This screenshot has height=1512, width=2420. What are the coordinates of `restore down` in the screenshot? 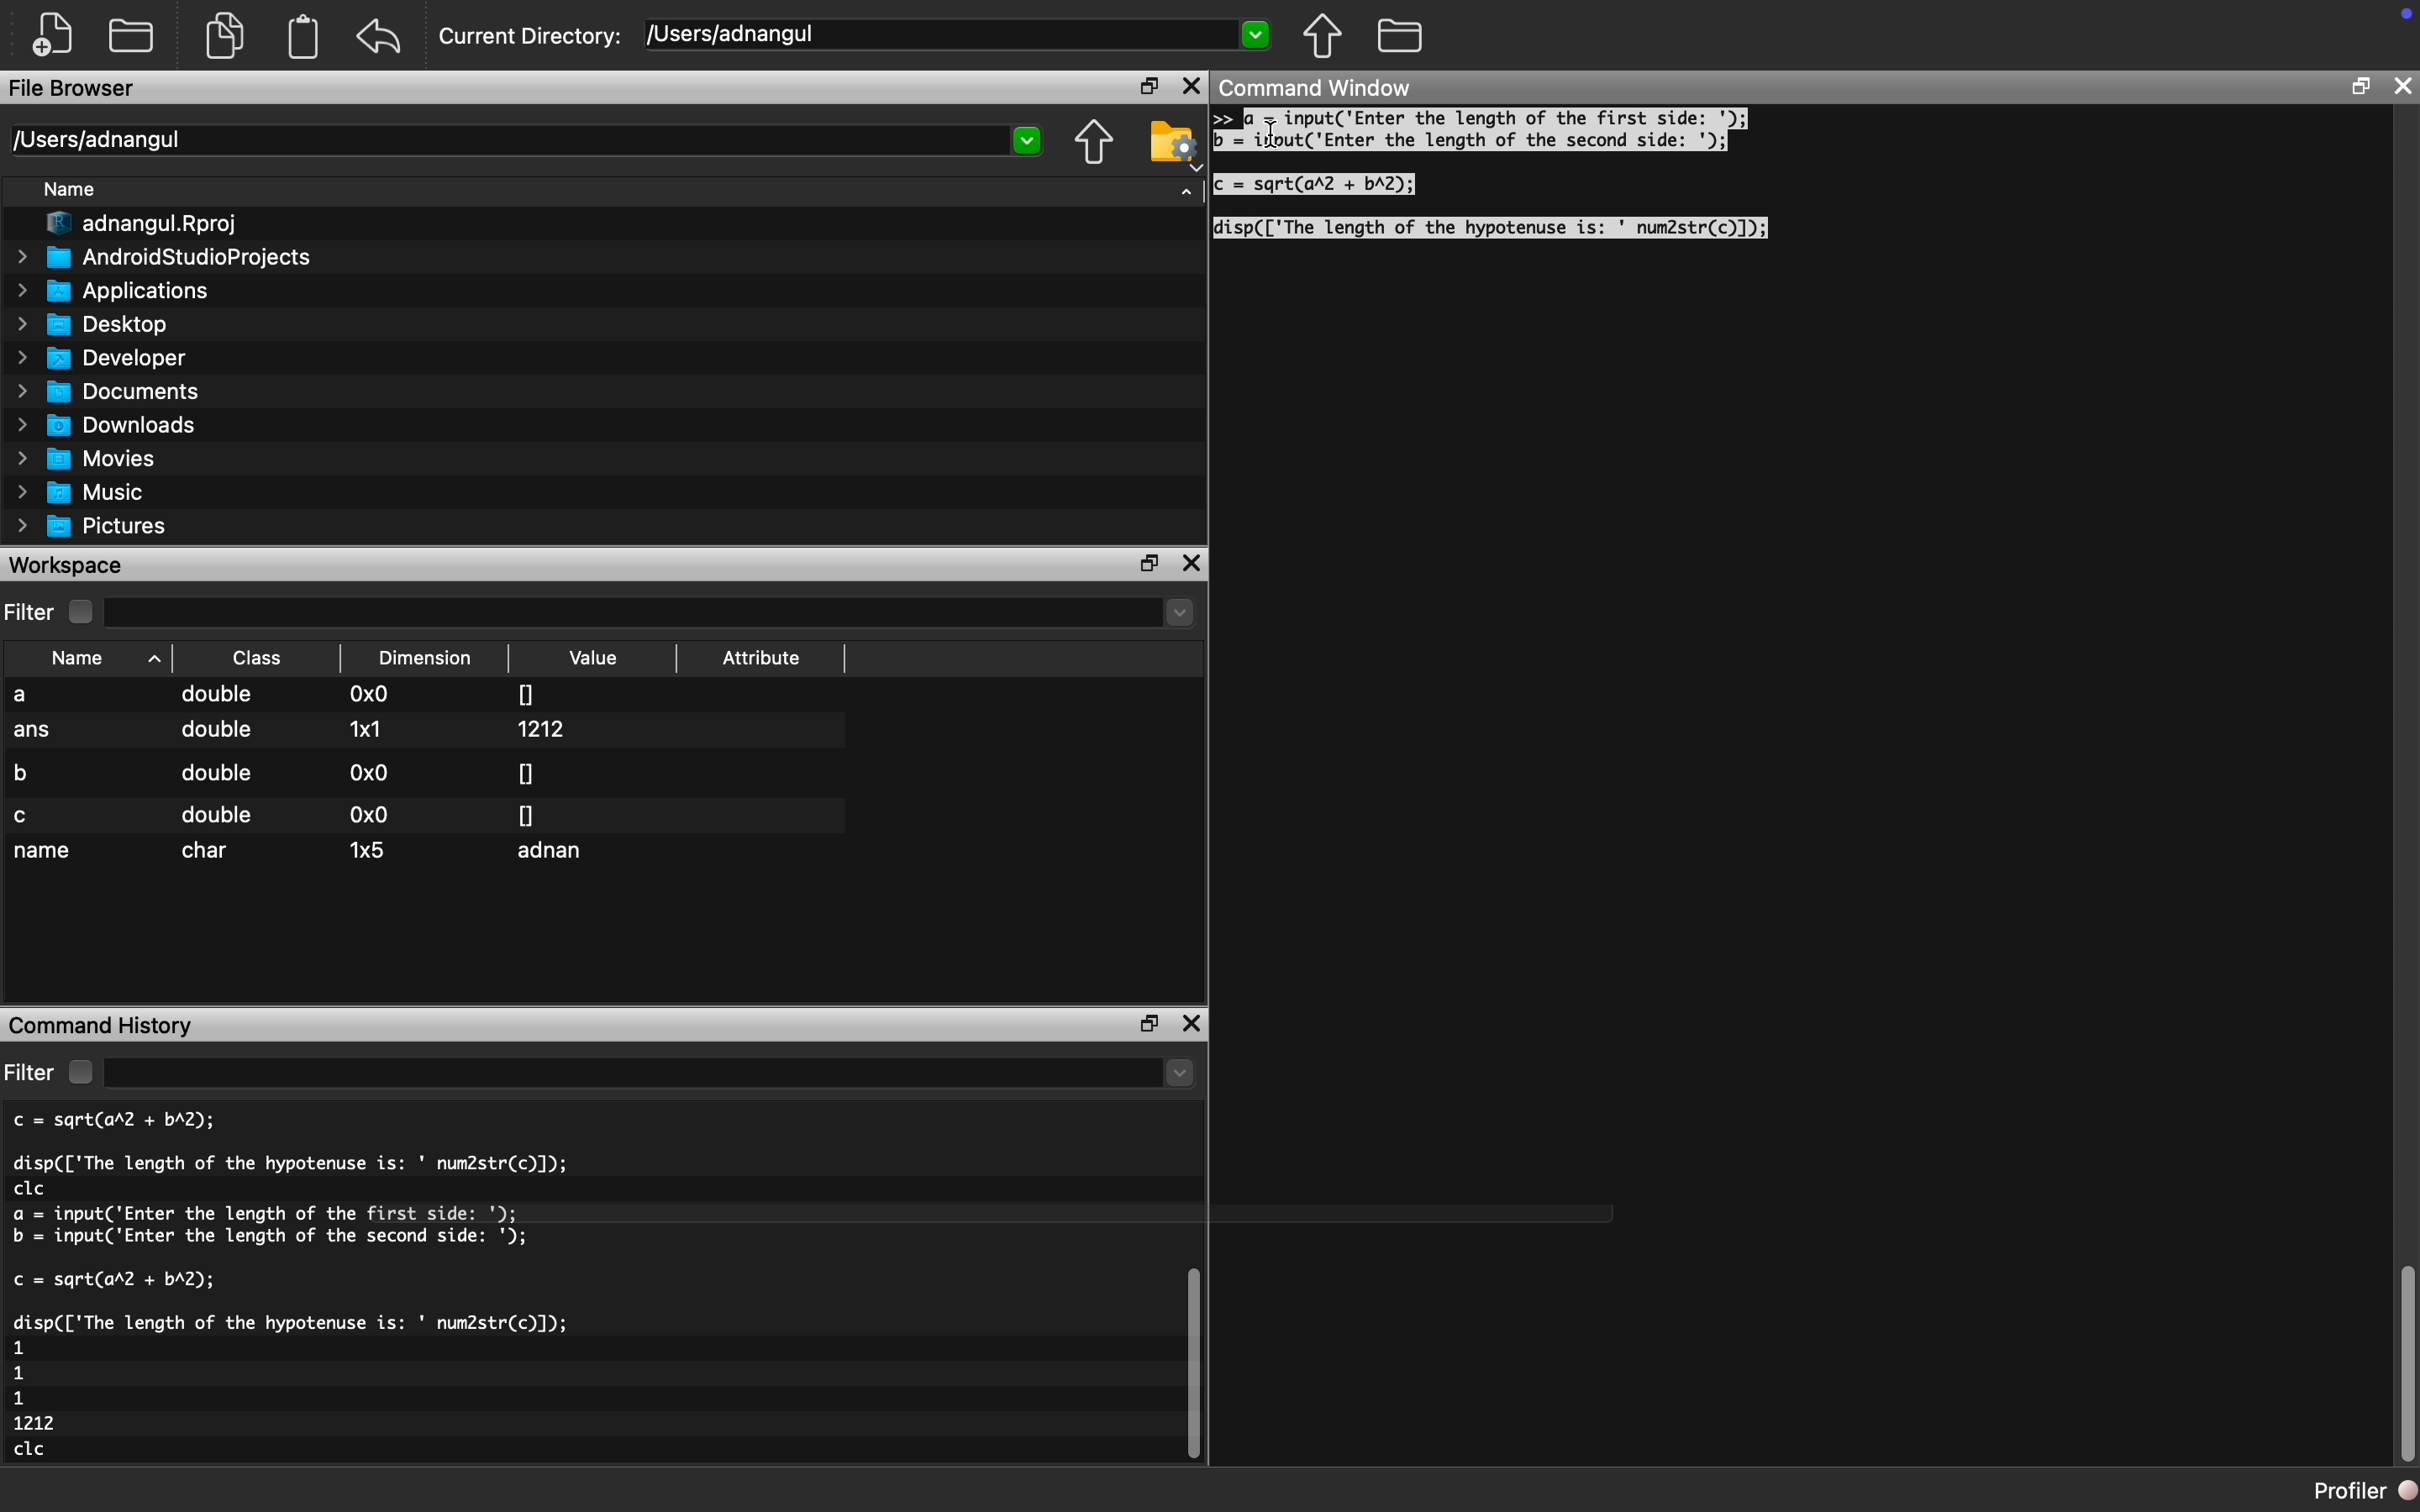 It's located at (1143, 1023).